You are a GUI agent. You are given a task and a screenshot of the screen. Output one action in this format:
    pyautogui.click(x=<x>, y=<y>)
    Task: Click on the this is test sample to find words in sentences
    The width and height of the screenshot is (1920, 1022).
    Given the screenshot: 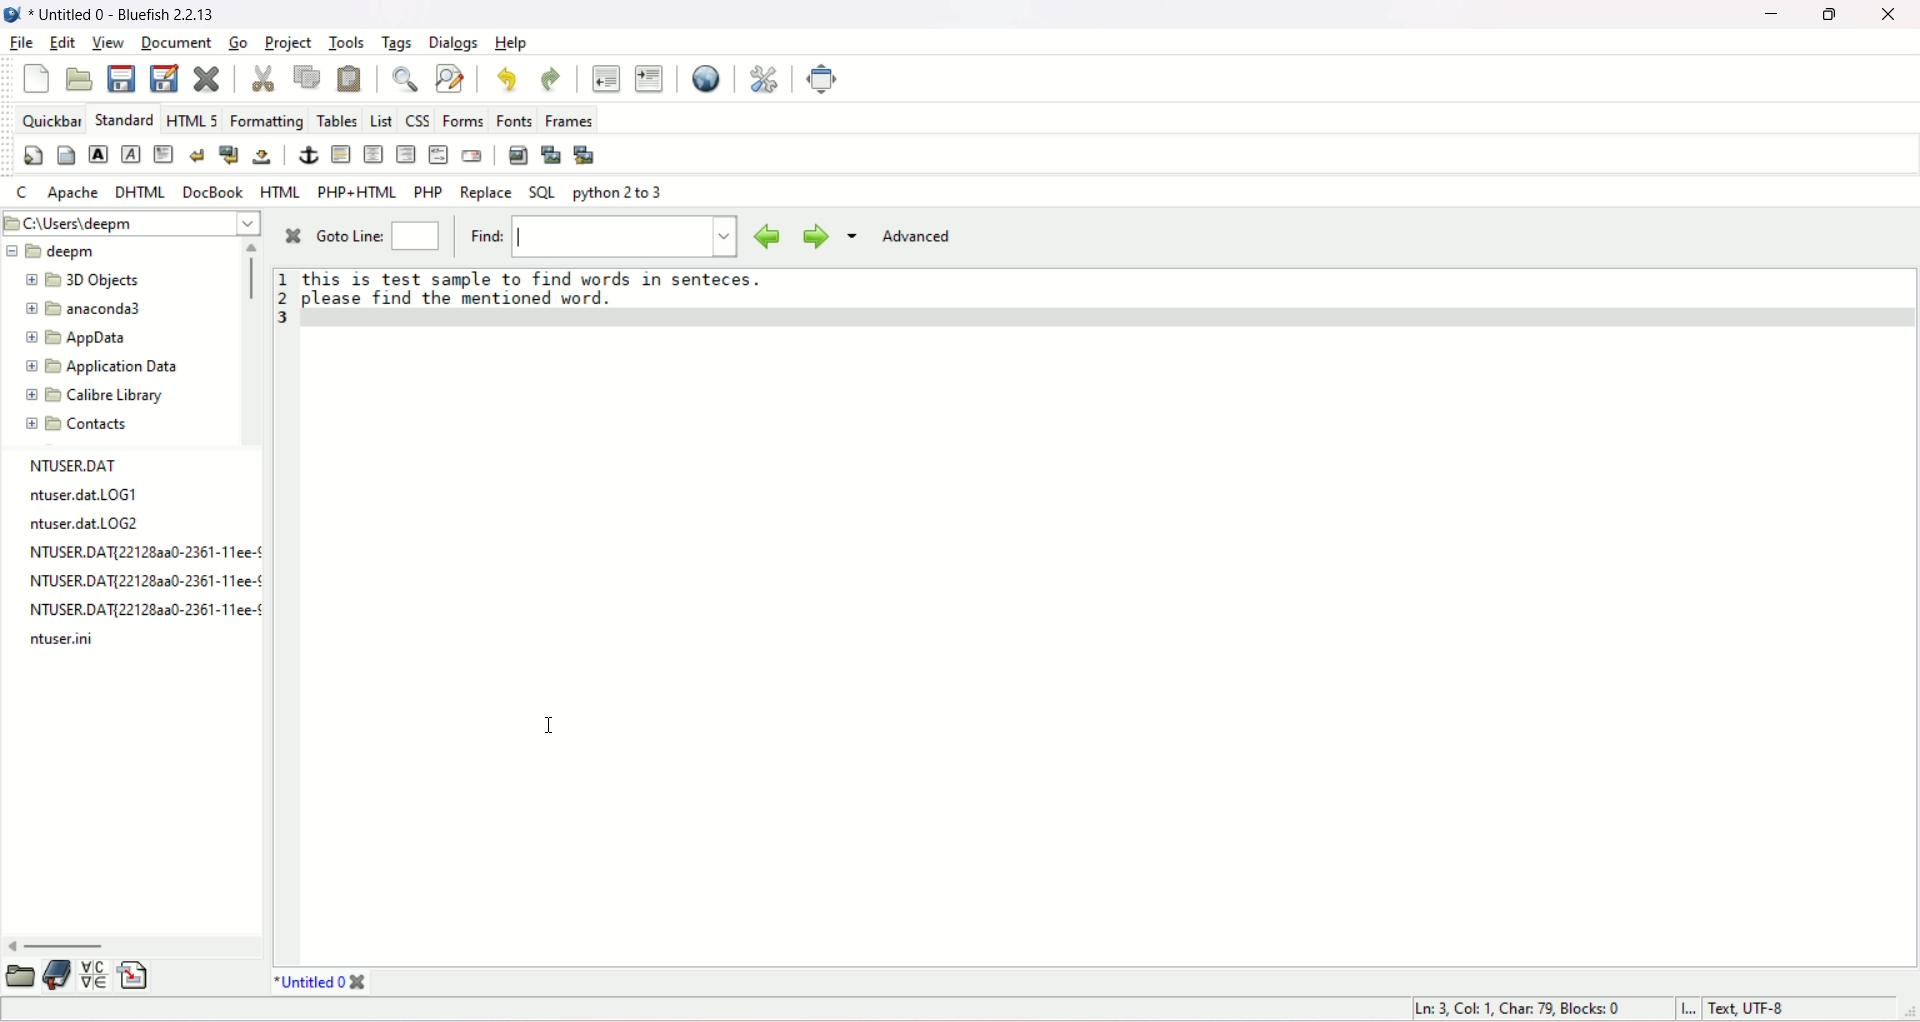 What is the action you would take?
    pyautogui.click(x=550, y=278)
    